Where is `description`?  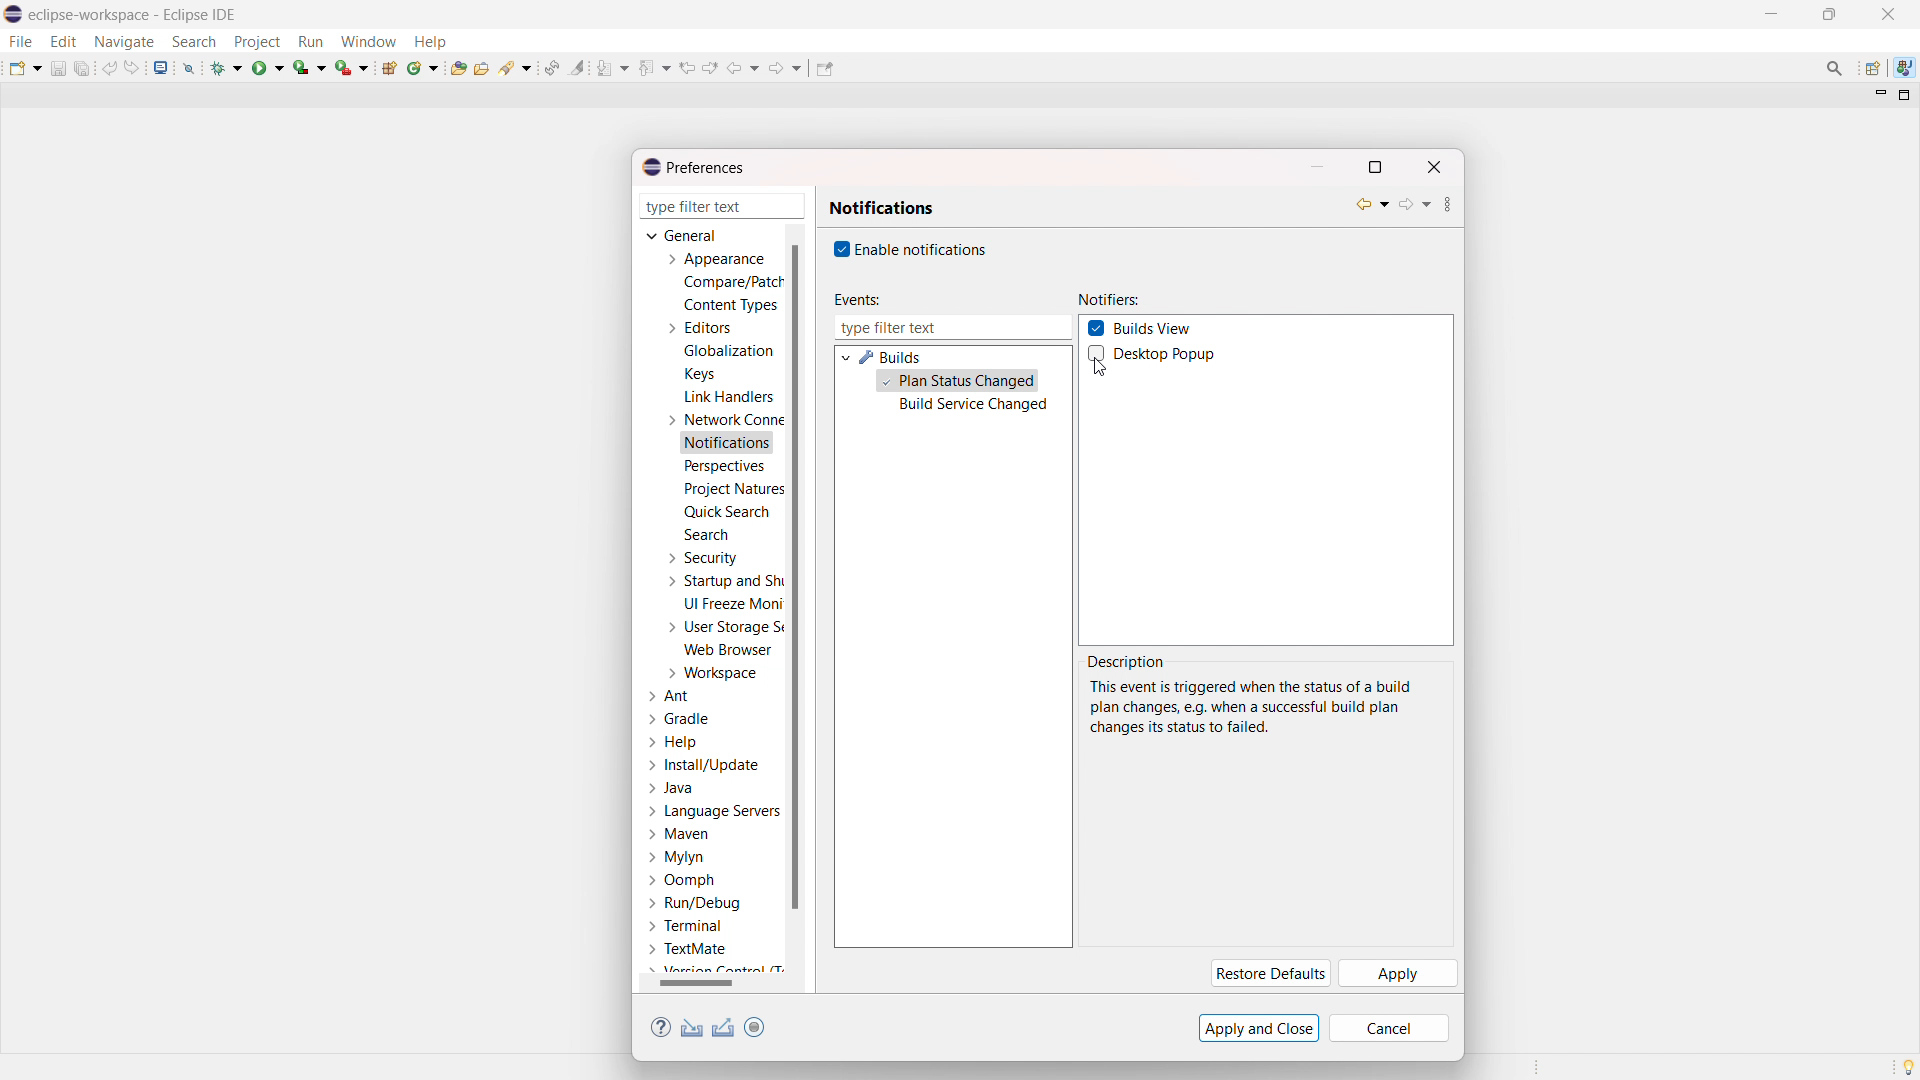
description is located at coordinates (1128, 662).